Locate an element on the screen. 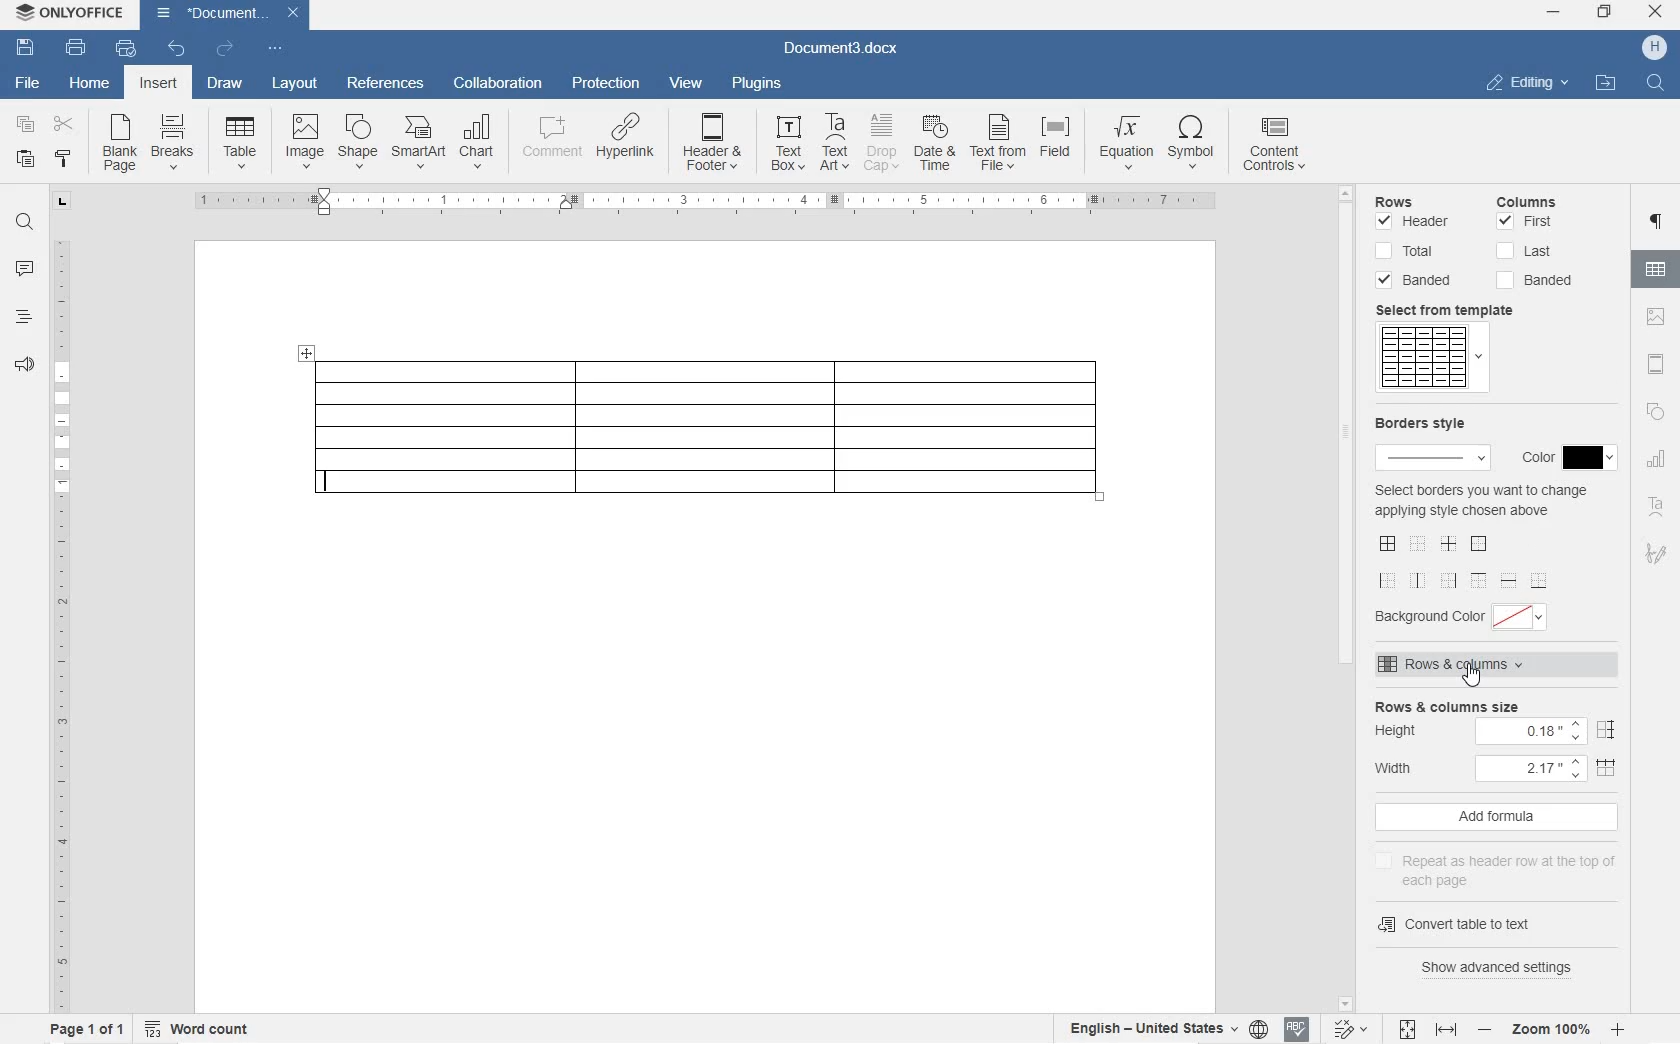  VIEW is located at coordinates (687, 84).